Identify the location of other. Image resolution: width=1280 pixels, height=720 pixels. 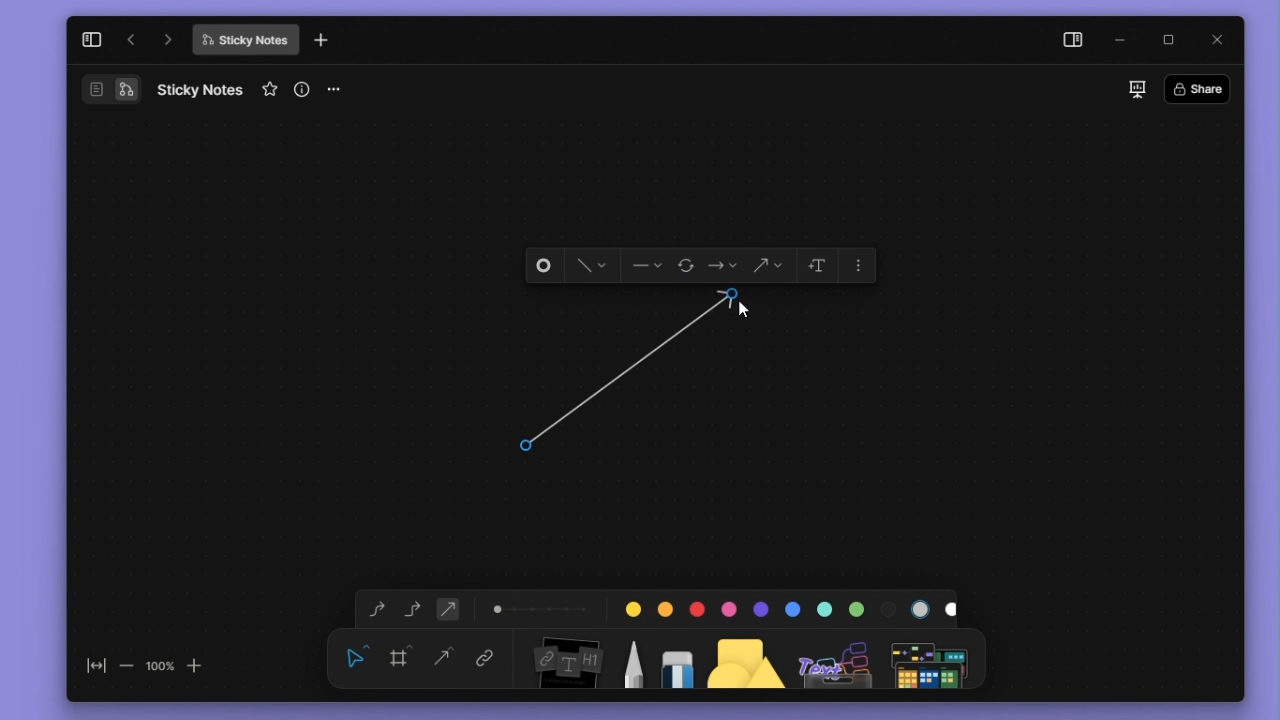
(837, 658).